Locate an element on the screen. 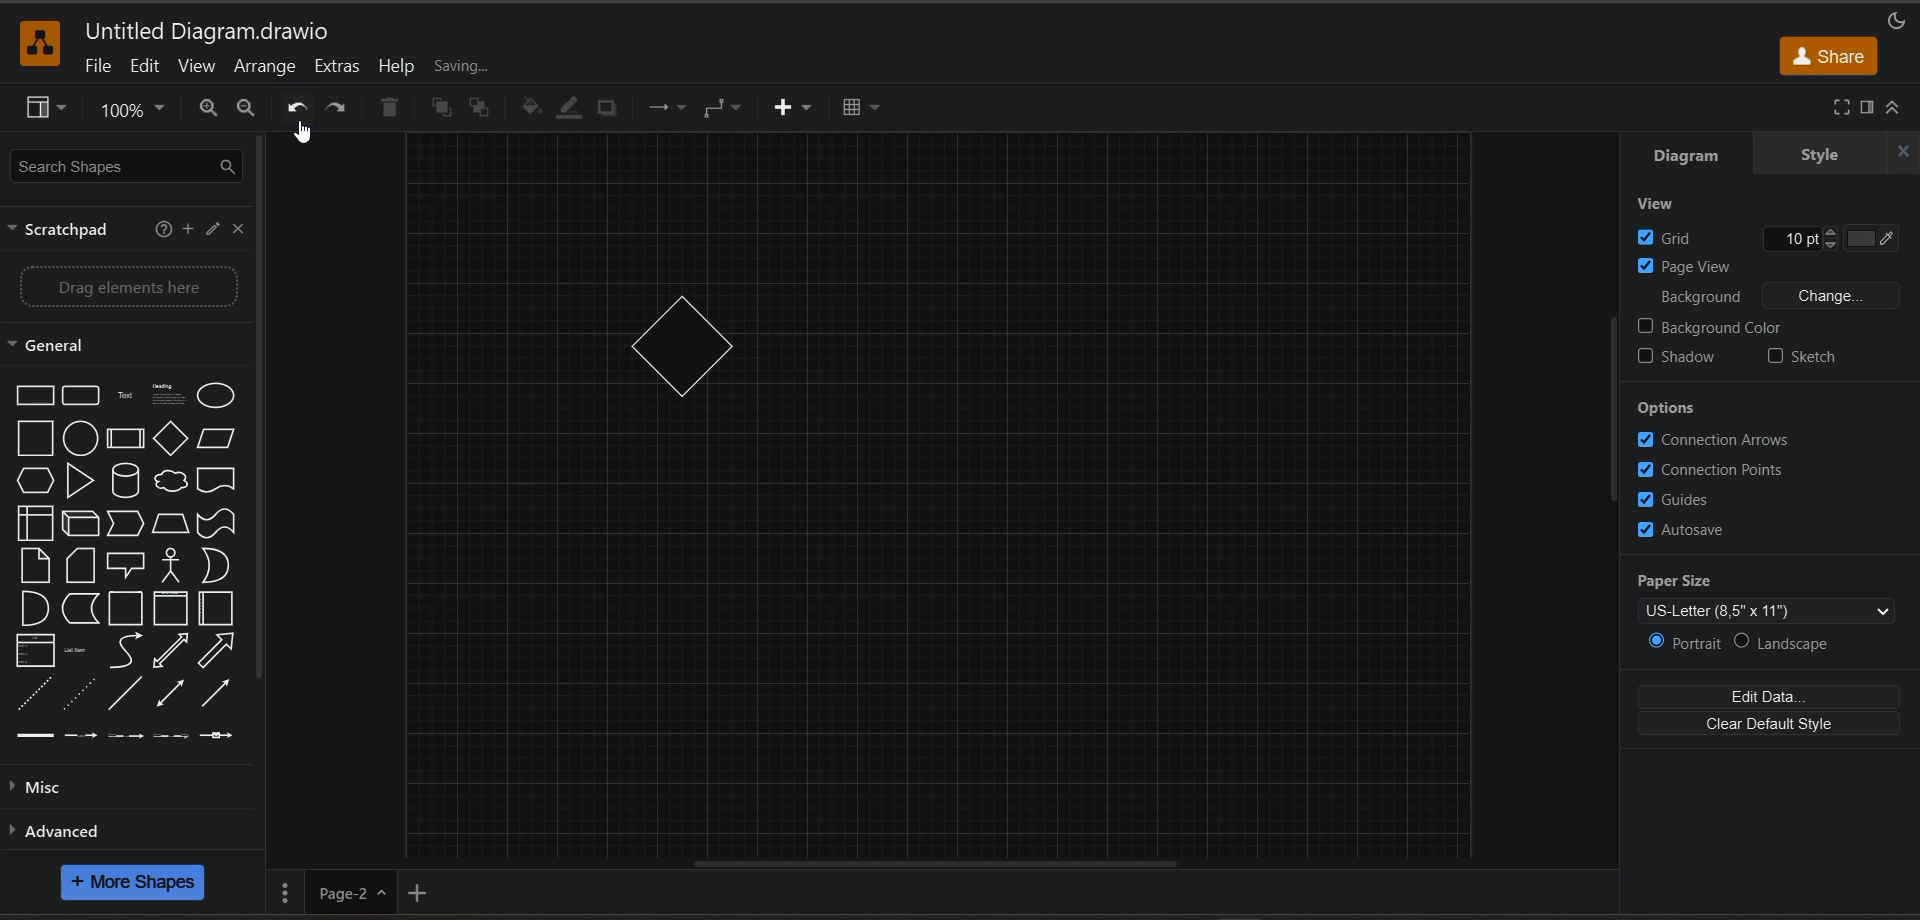  view is located at coordinates (1673, 204).